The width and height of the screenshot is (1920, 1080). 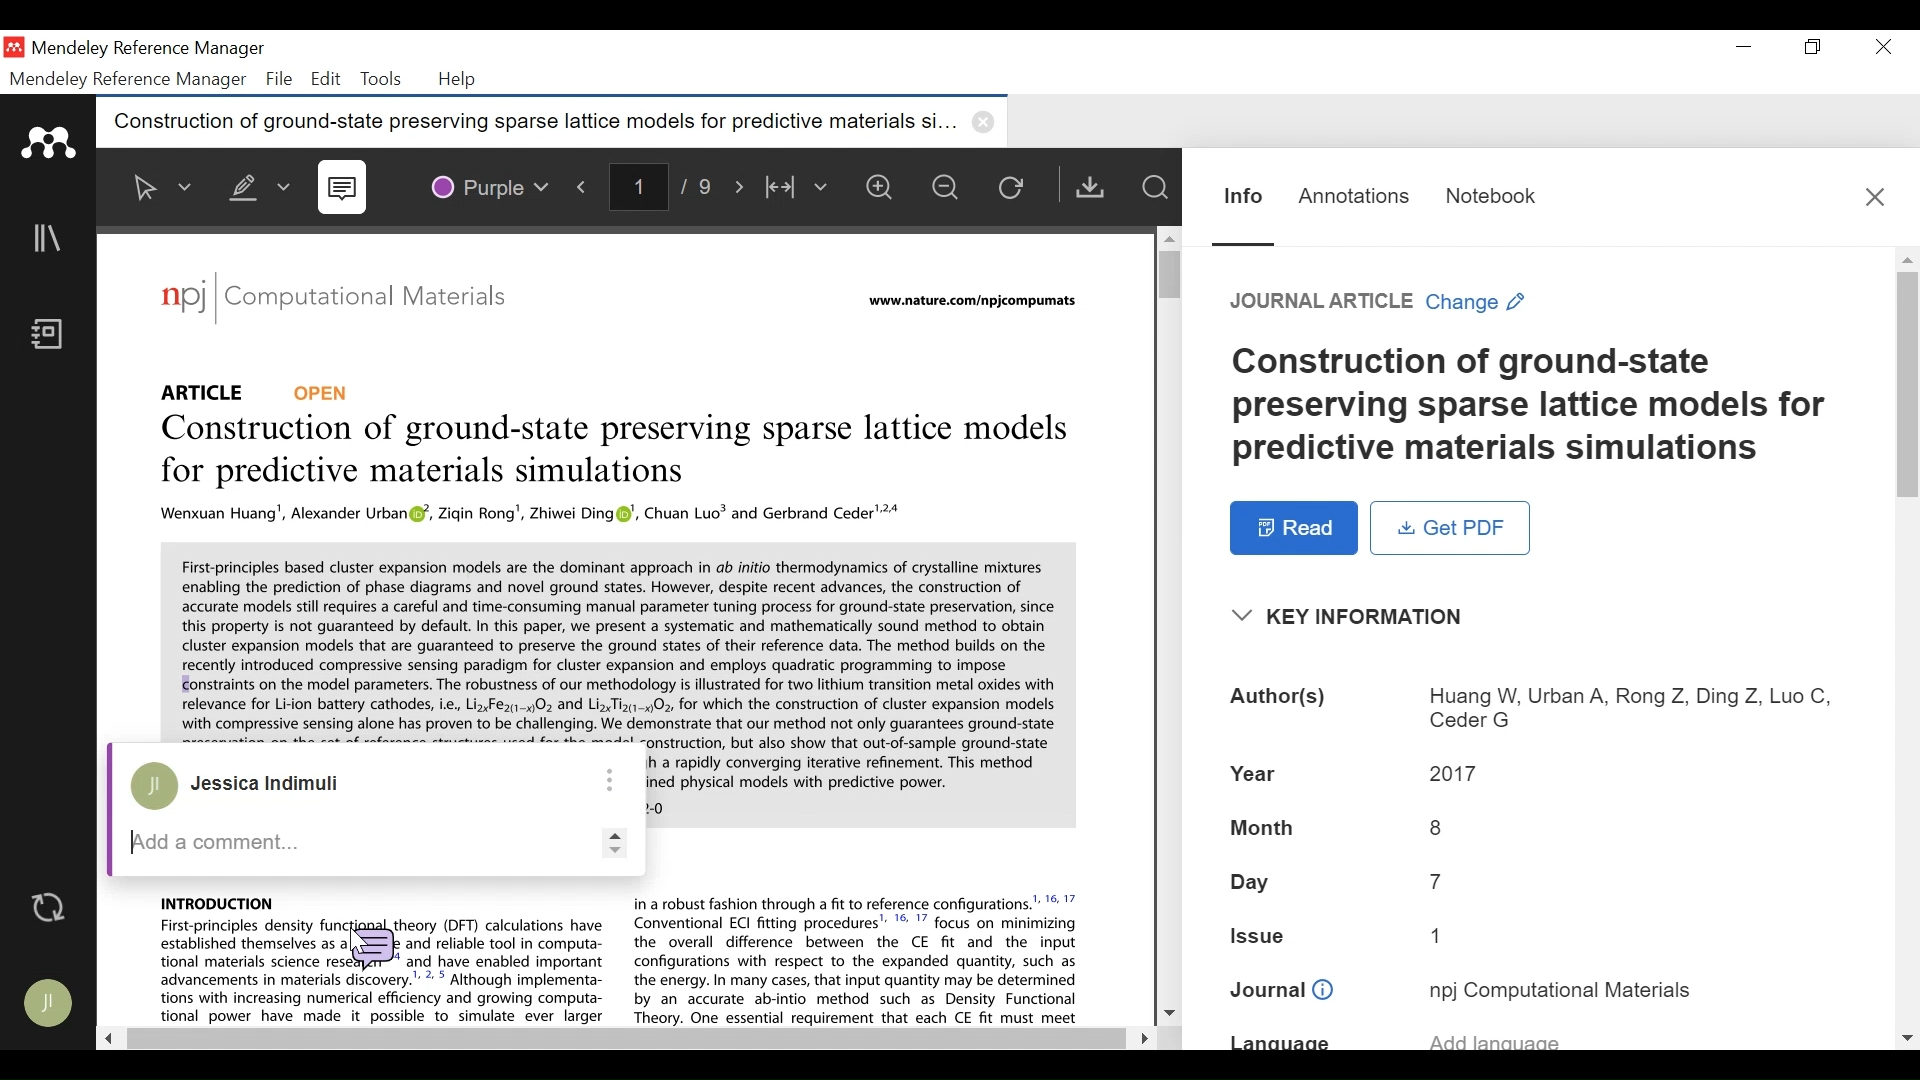 What do you see at coordinates (1540, 407) in the screenshot?
I see `Title: Title: Construction of ground-state preserving sparse lattice models for predictive materials simulations` at bounding box center [1540, 407].